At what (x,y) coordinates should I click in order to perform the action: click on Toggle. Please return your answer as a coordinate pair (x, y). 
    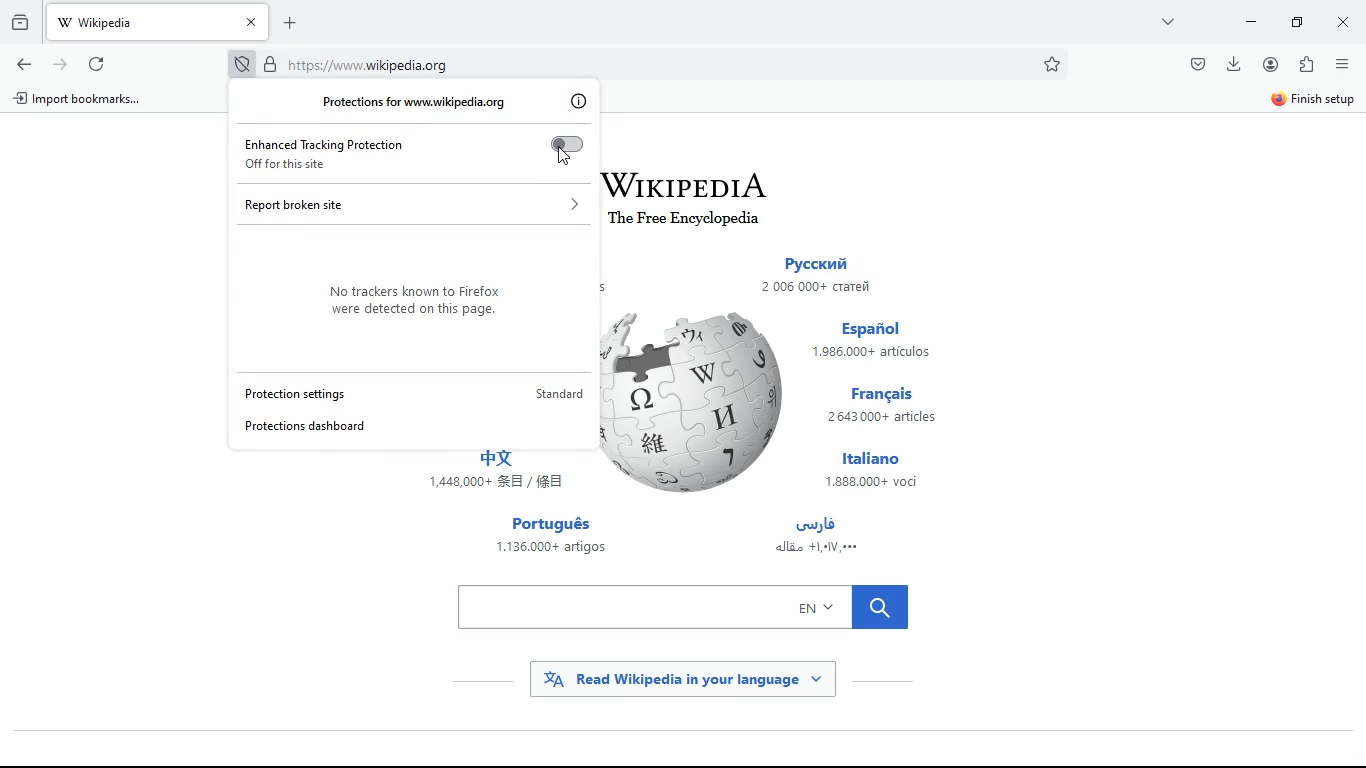
    Looking at the image, I should click on (566, 144).